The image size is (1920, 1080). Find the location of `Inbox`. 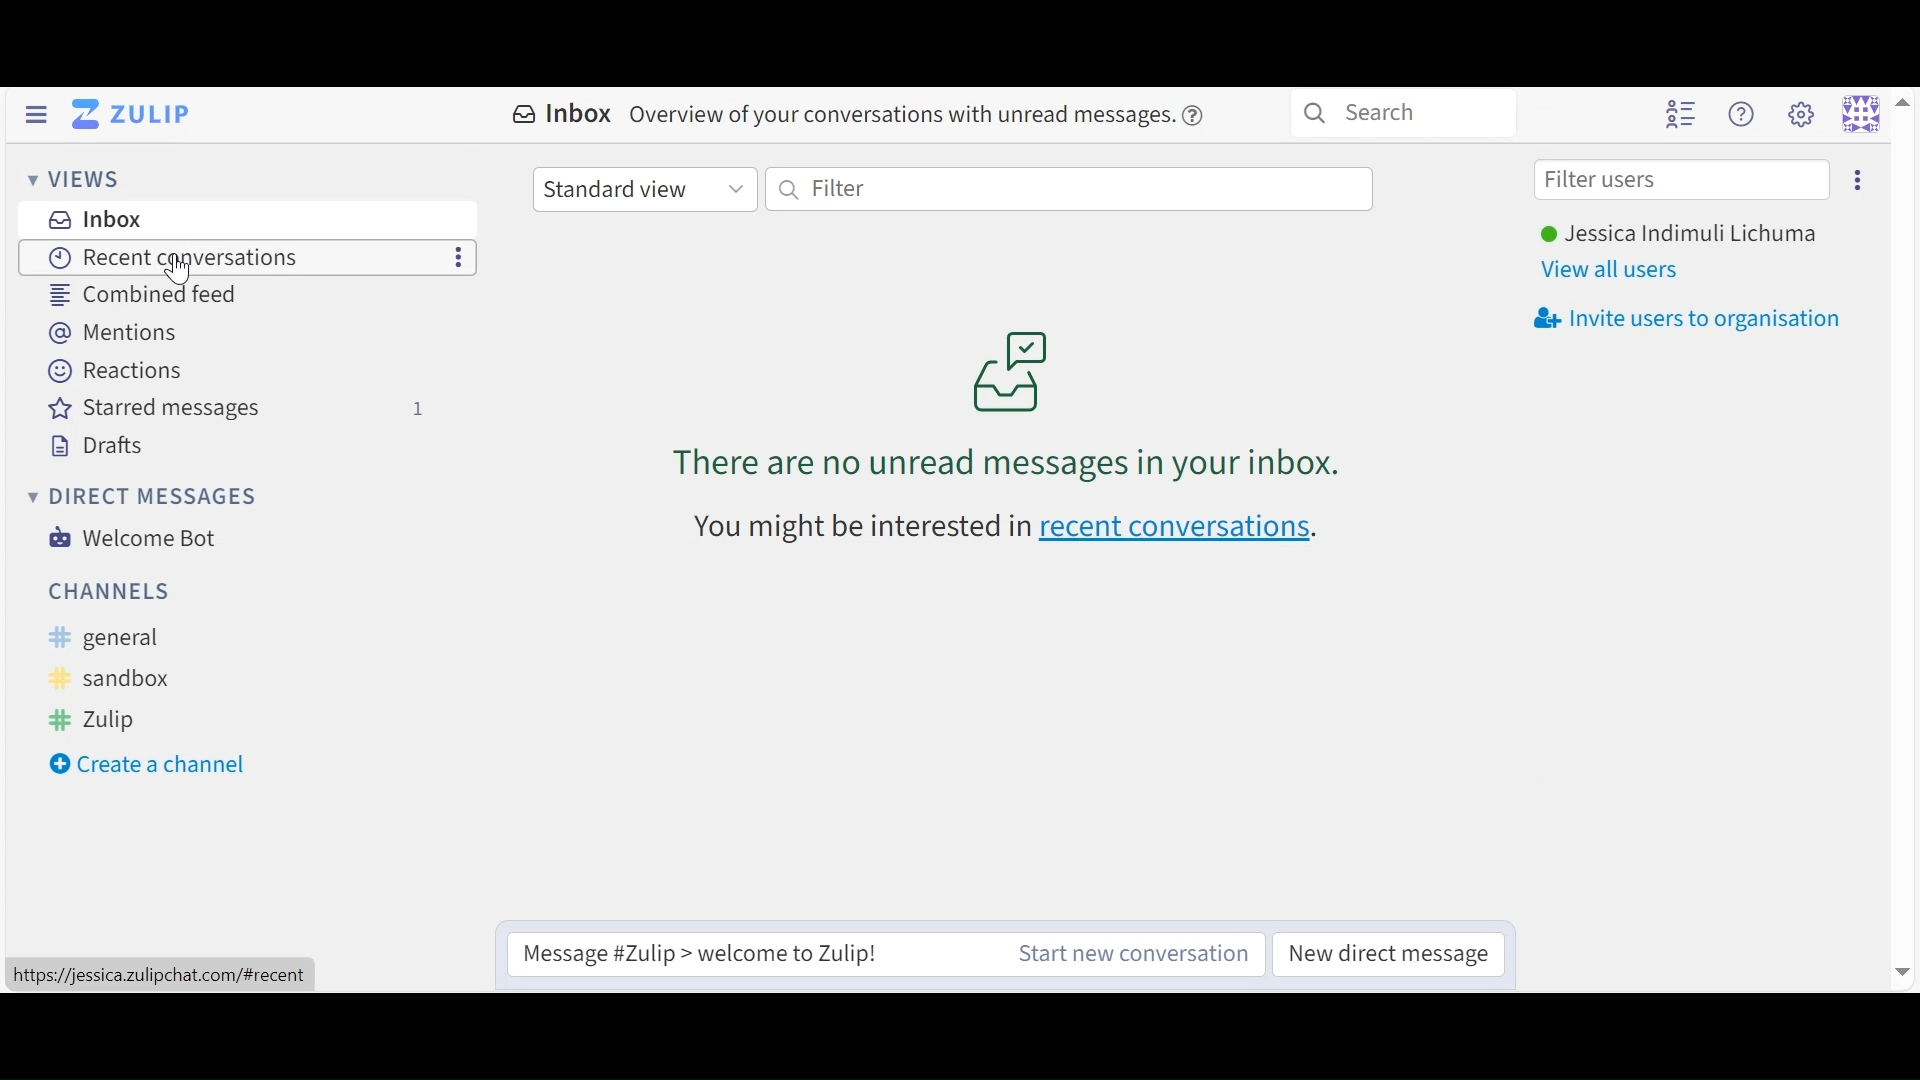

Inbox is located at coordinates (561, 116).